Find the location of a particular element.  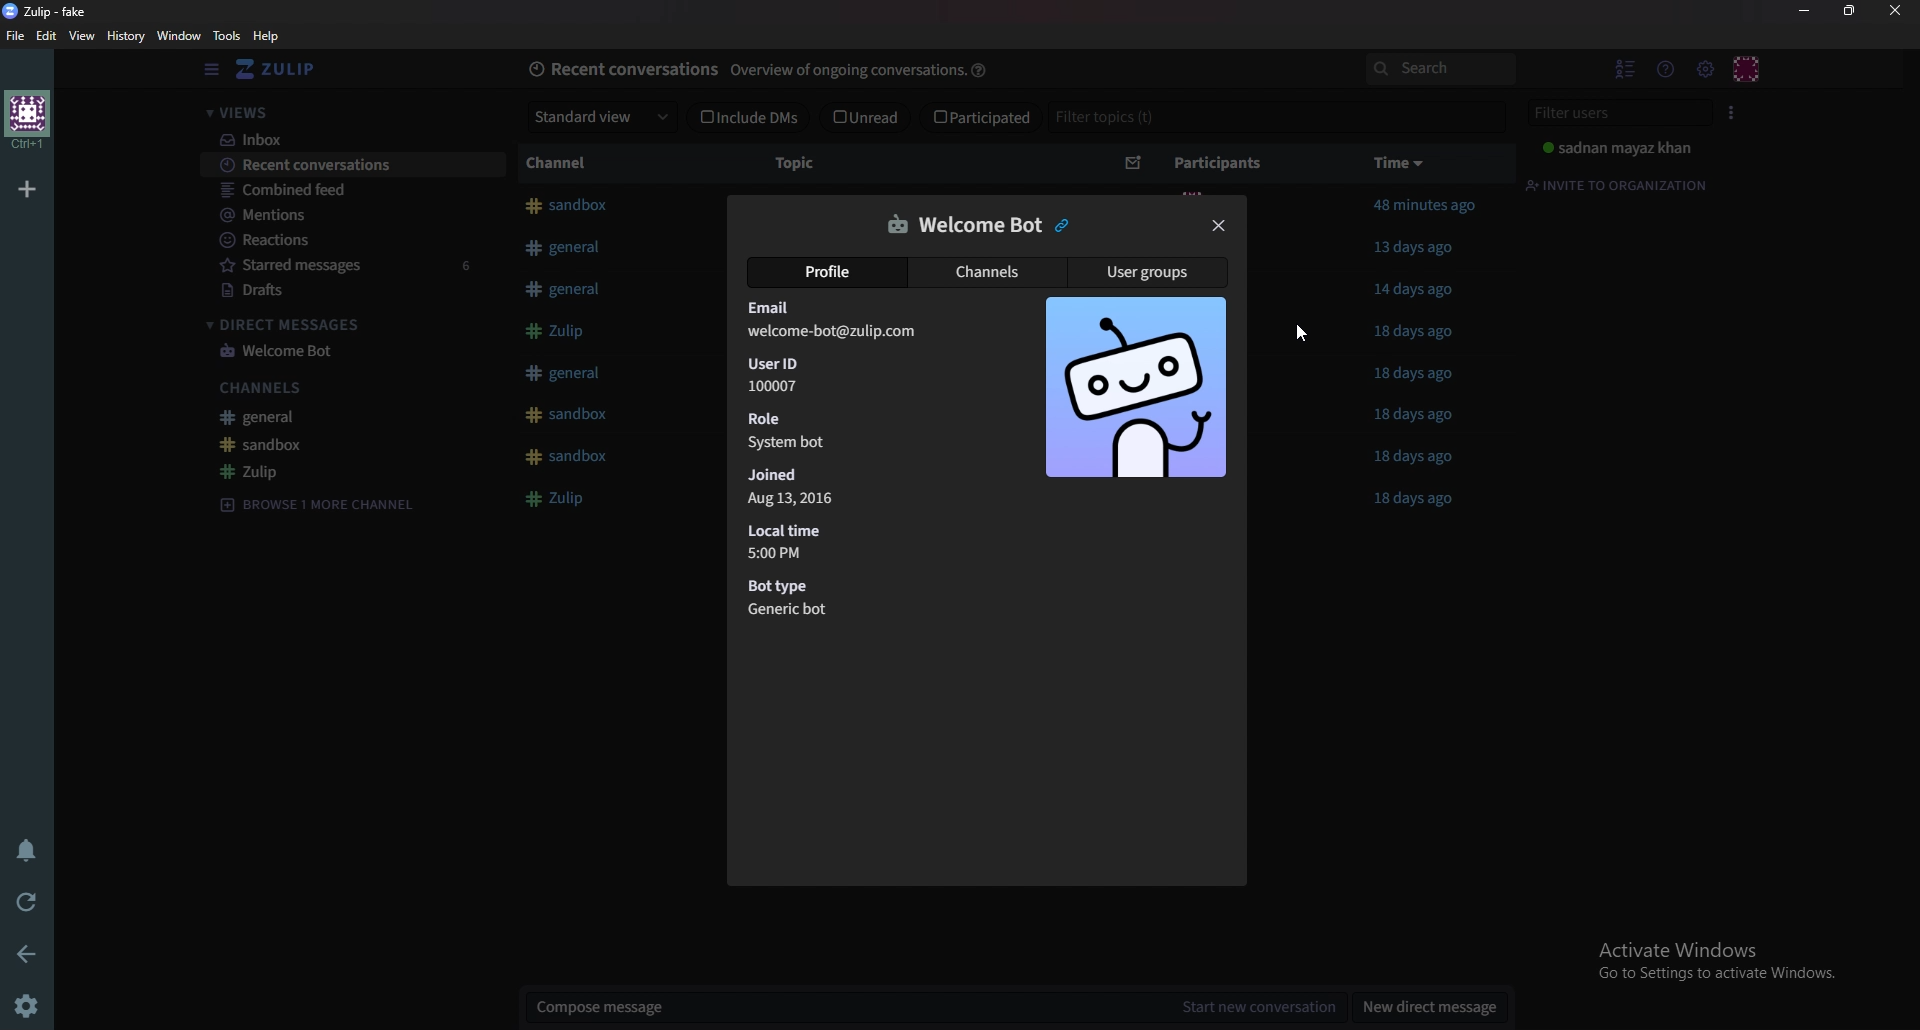

 is located at coordinates (556, 331).